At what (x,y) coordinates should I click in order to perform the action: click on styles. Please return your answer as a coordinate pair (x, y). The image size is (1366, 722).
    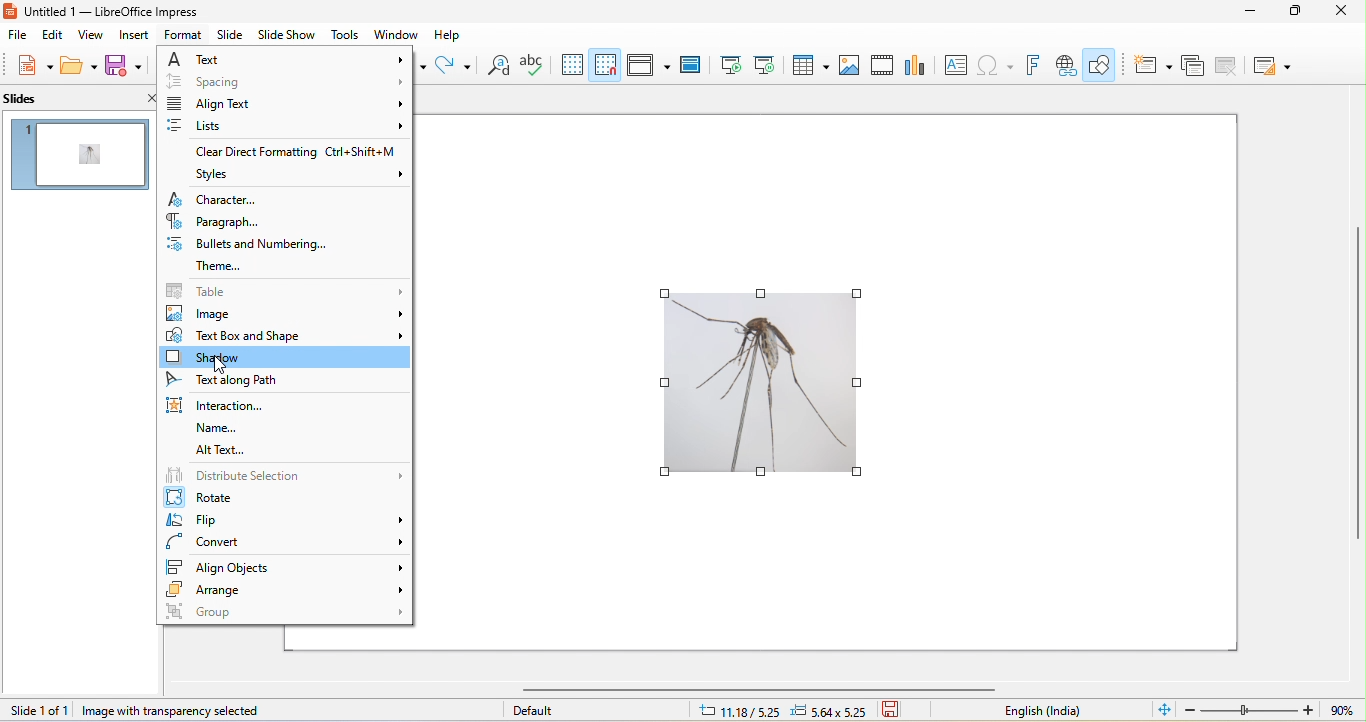
    Looking at the image, I should click on (295, 174).